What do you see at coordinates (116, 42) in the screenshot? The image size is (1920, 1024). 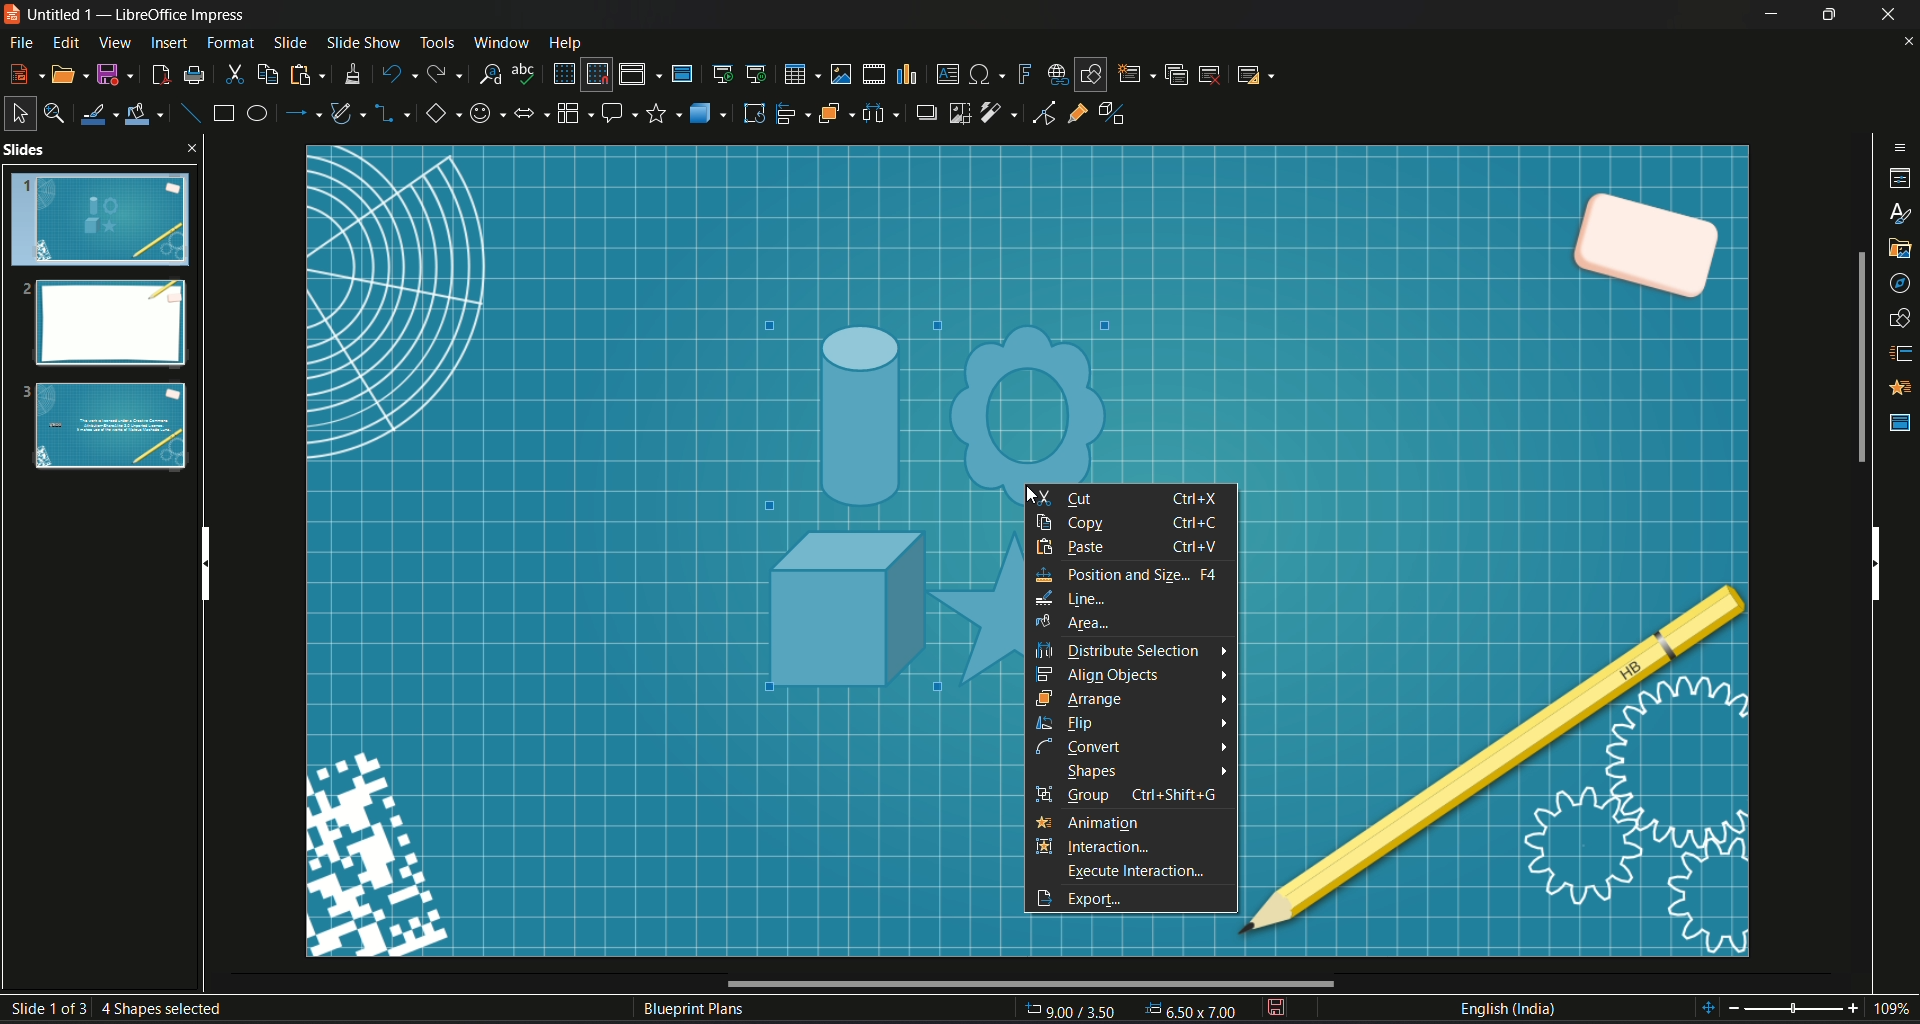 I see `View` at bounding box center [116, 42].